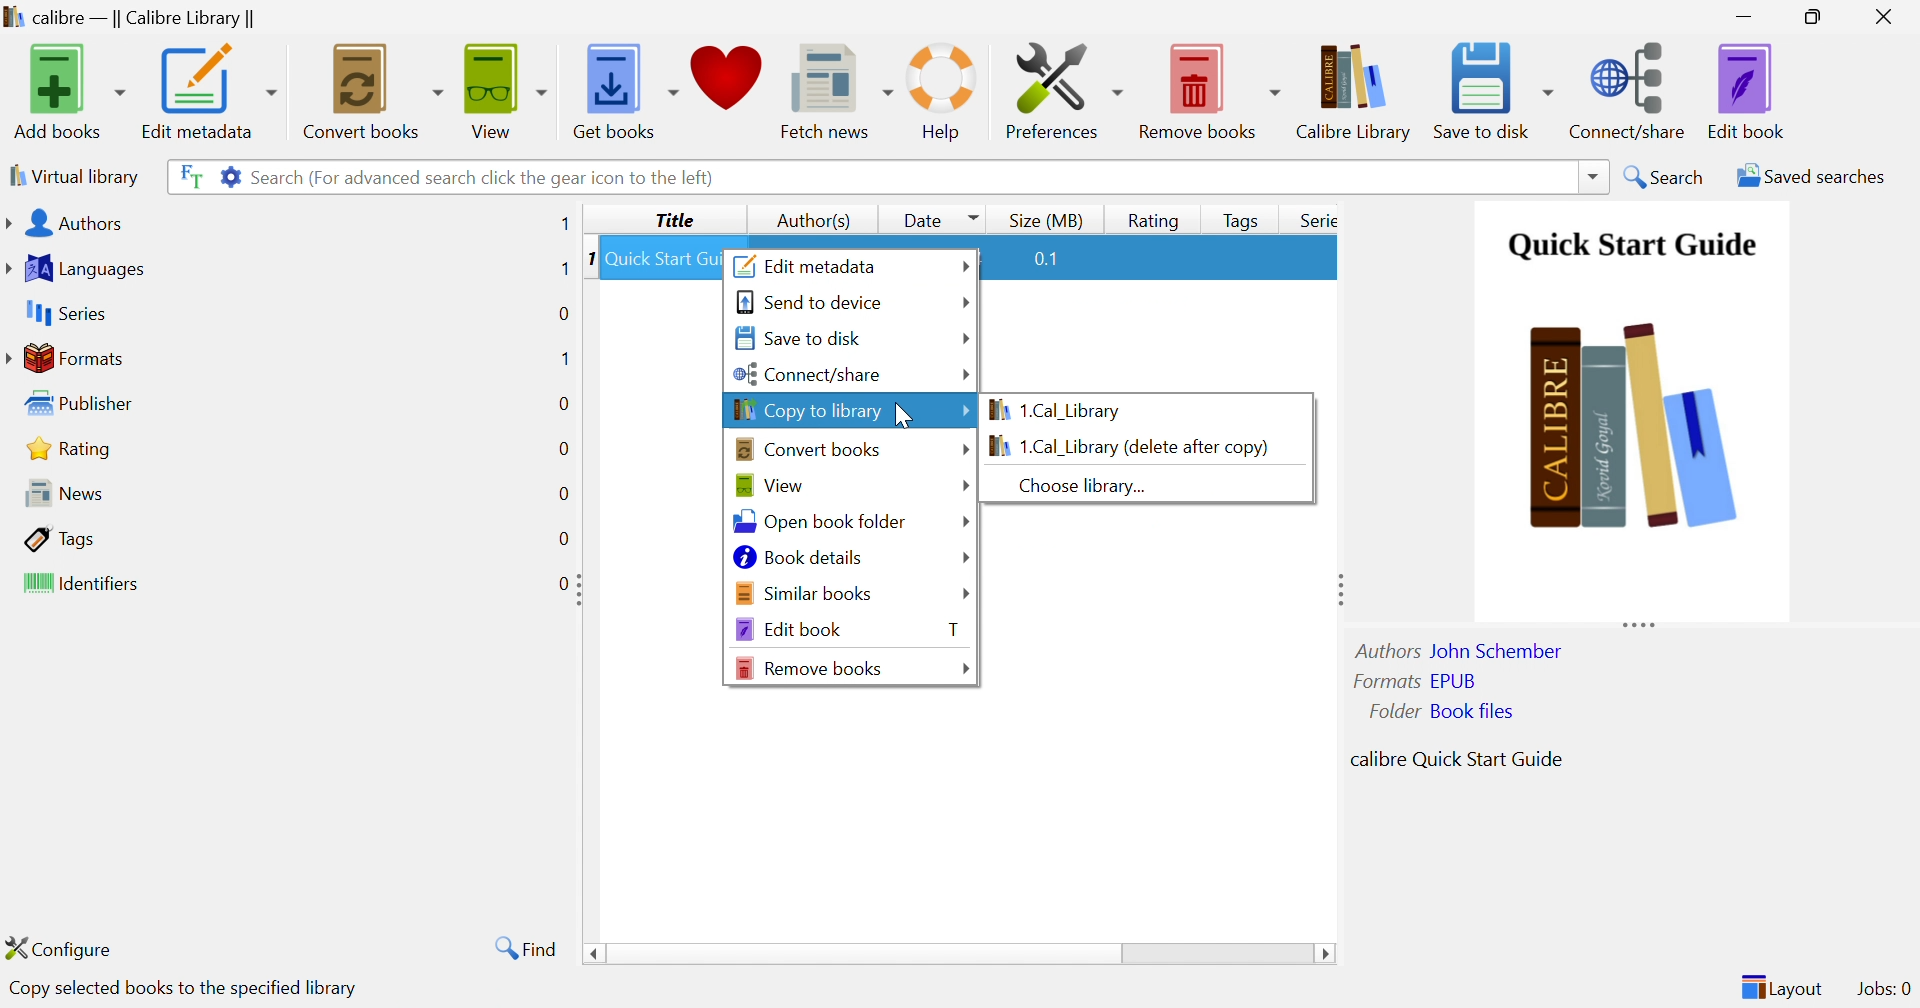  I want to click on Help, so click(946, 91).